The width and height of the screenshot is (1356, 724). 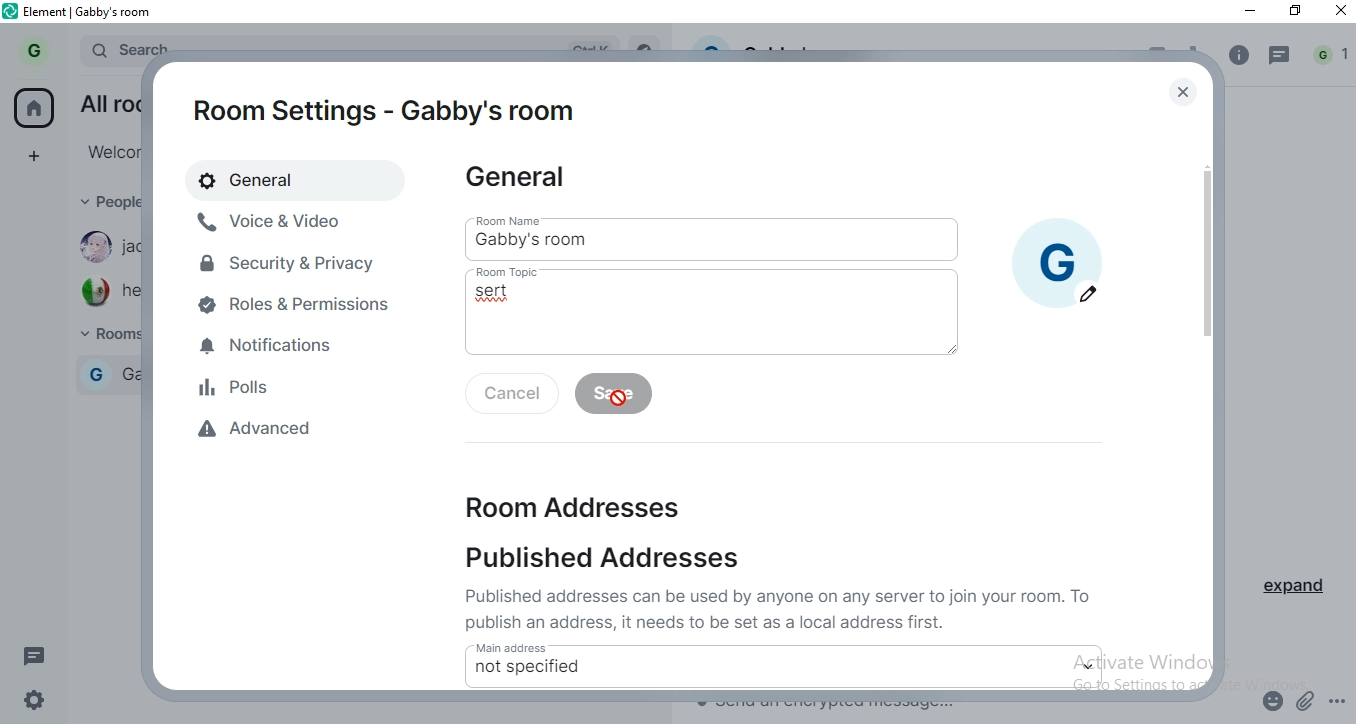 I want to click on cursor, so click(x=617, y=395).